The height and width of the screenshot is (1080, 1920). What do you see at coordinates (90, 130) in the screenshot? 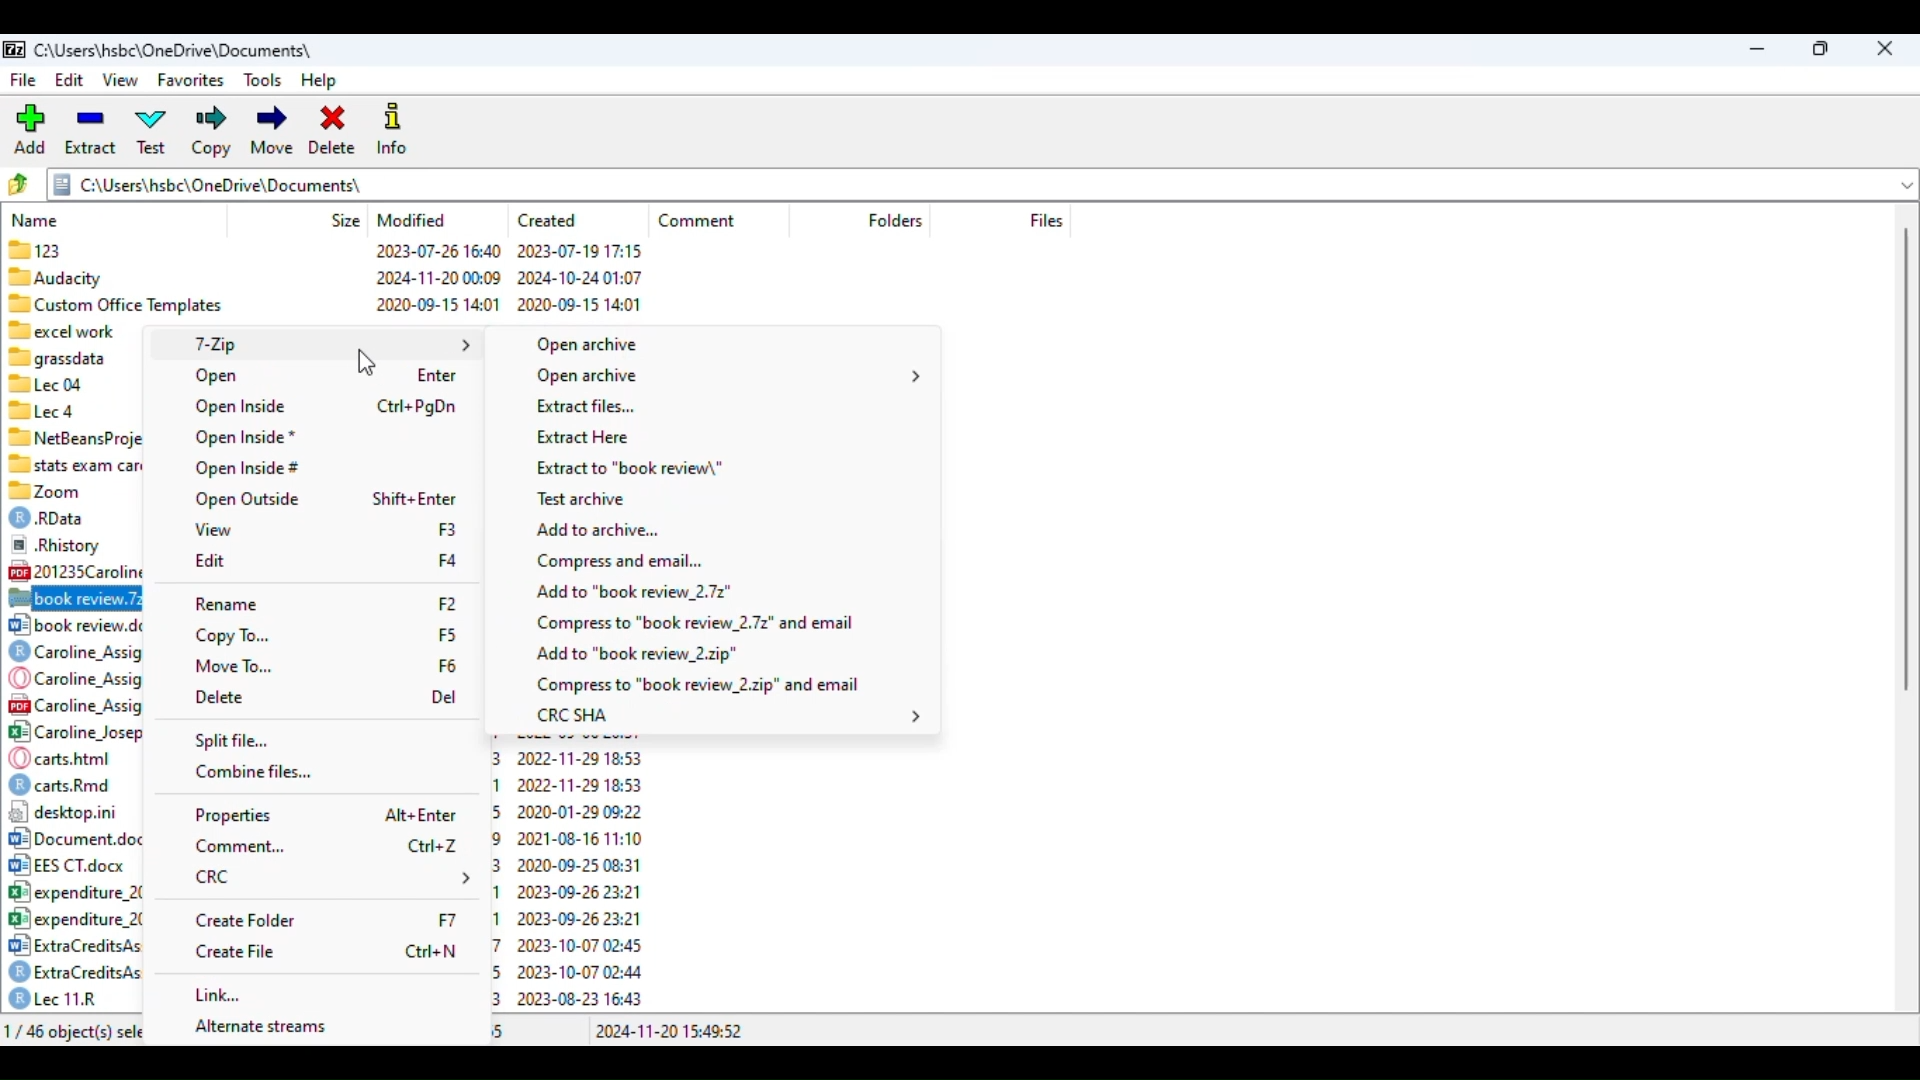
I see `extract` at bounding box center [90, 130].